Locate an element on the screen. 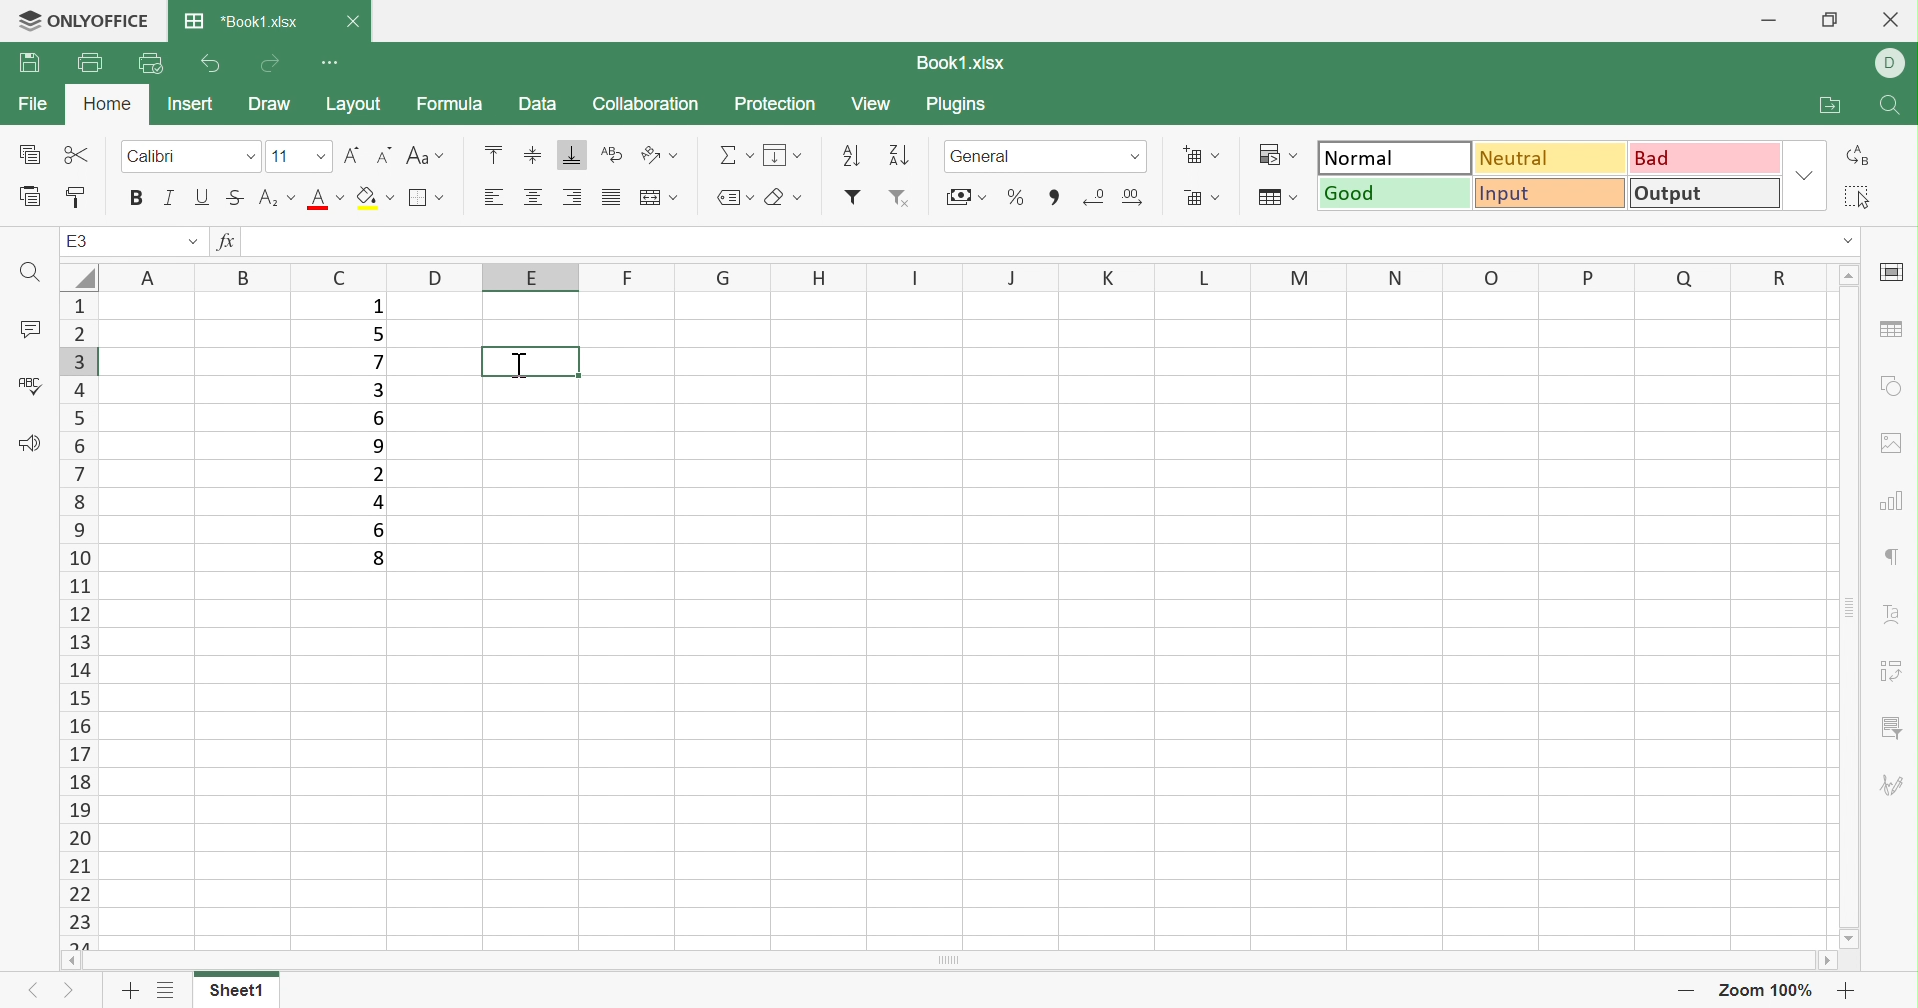 Image resolution: width=1918 pixels, height=1008 pixels. Merge and center is located at coordinates (656, 198).